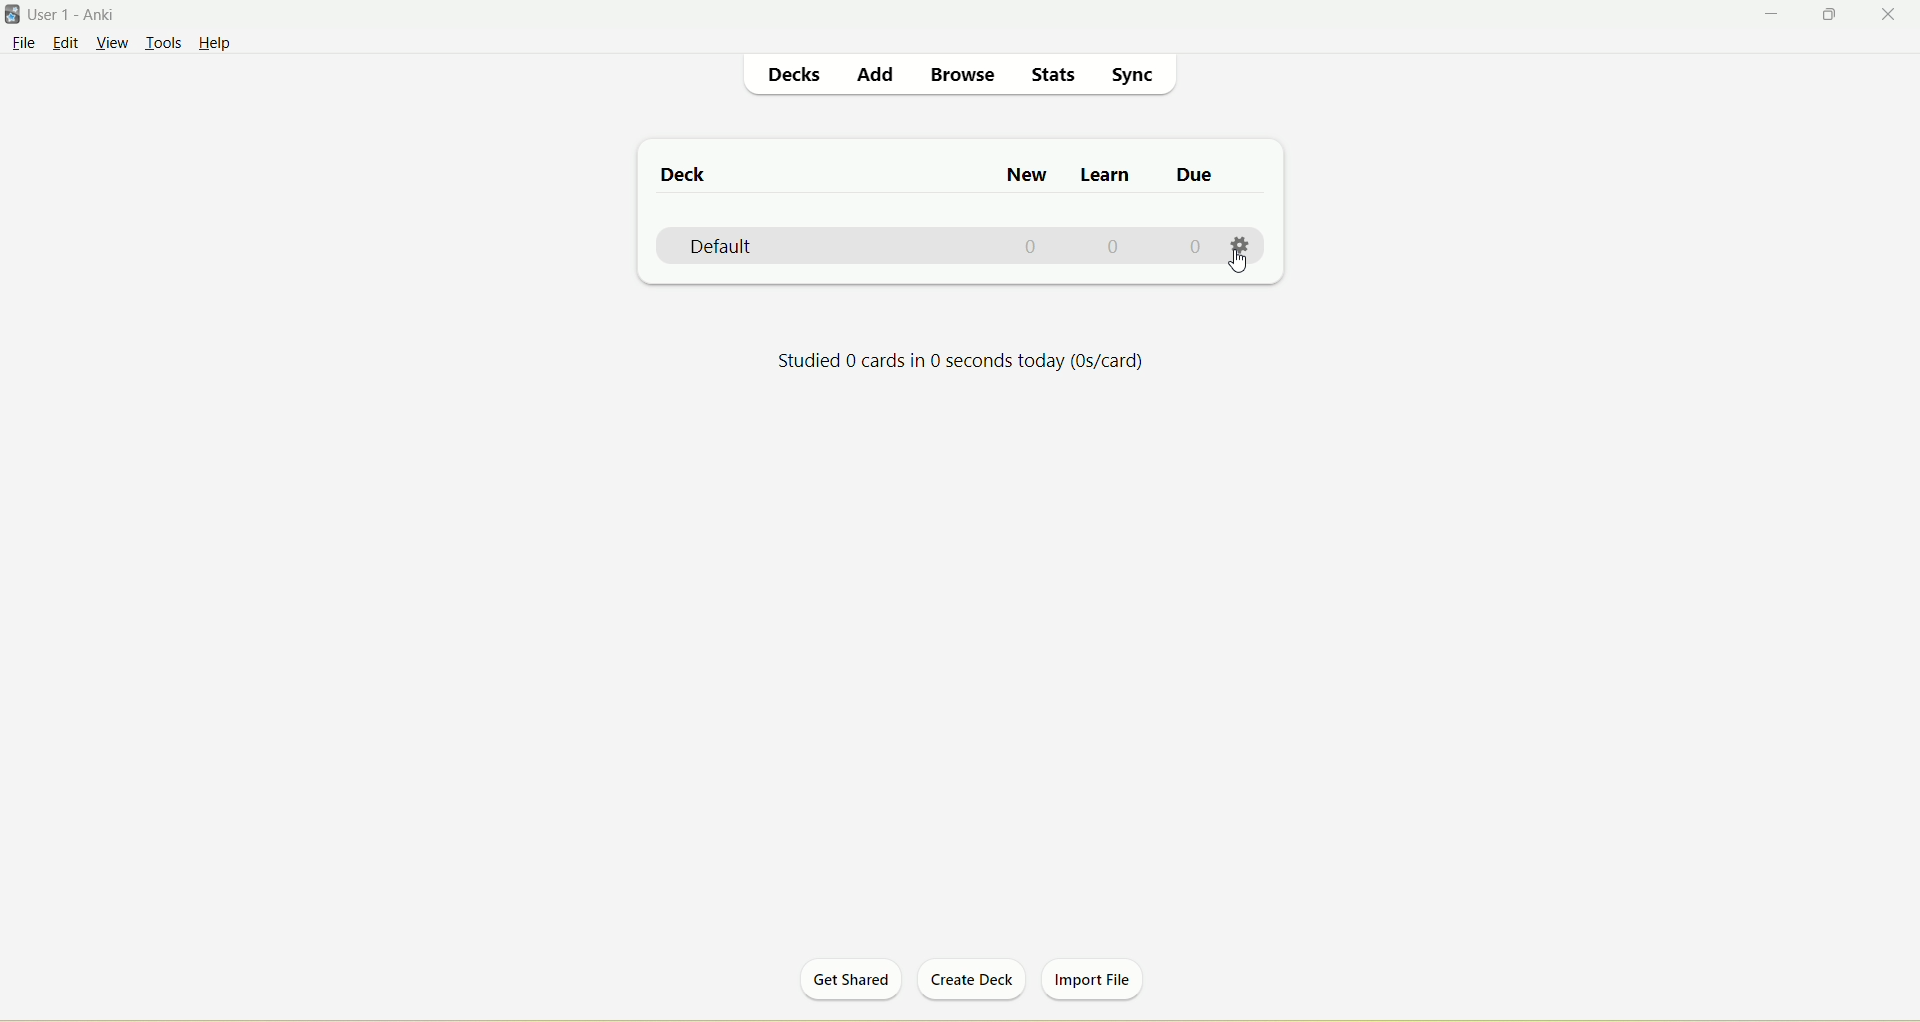  I want to click on deck, so click(686, 174).